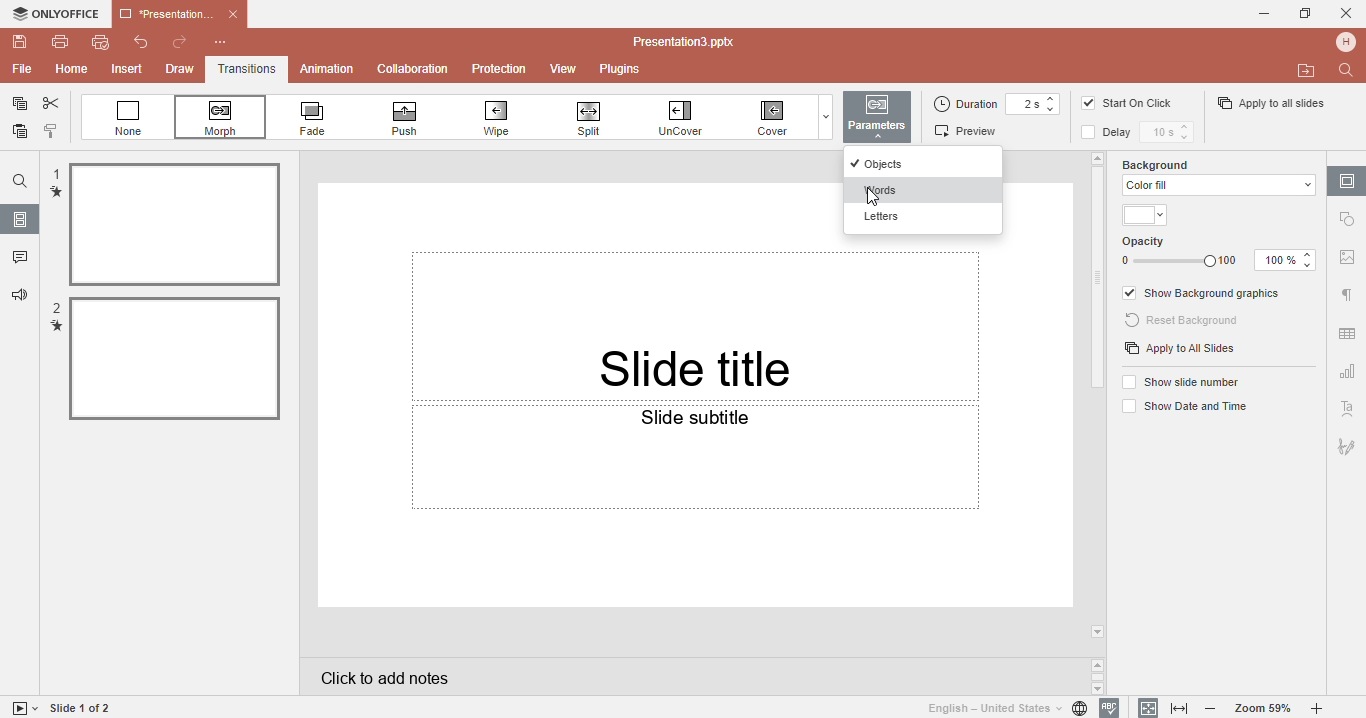  I want to click on transition mark, so click(57, 328).